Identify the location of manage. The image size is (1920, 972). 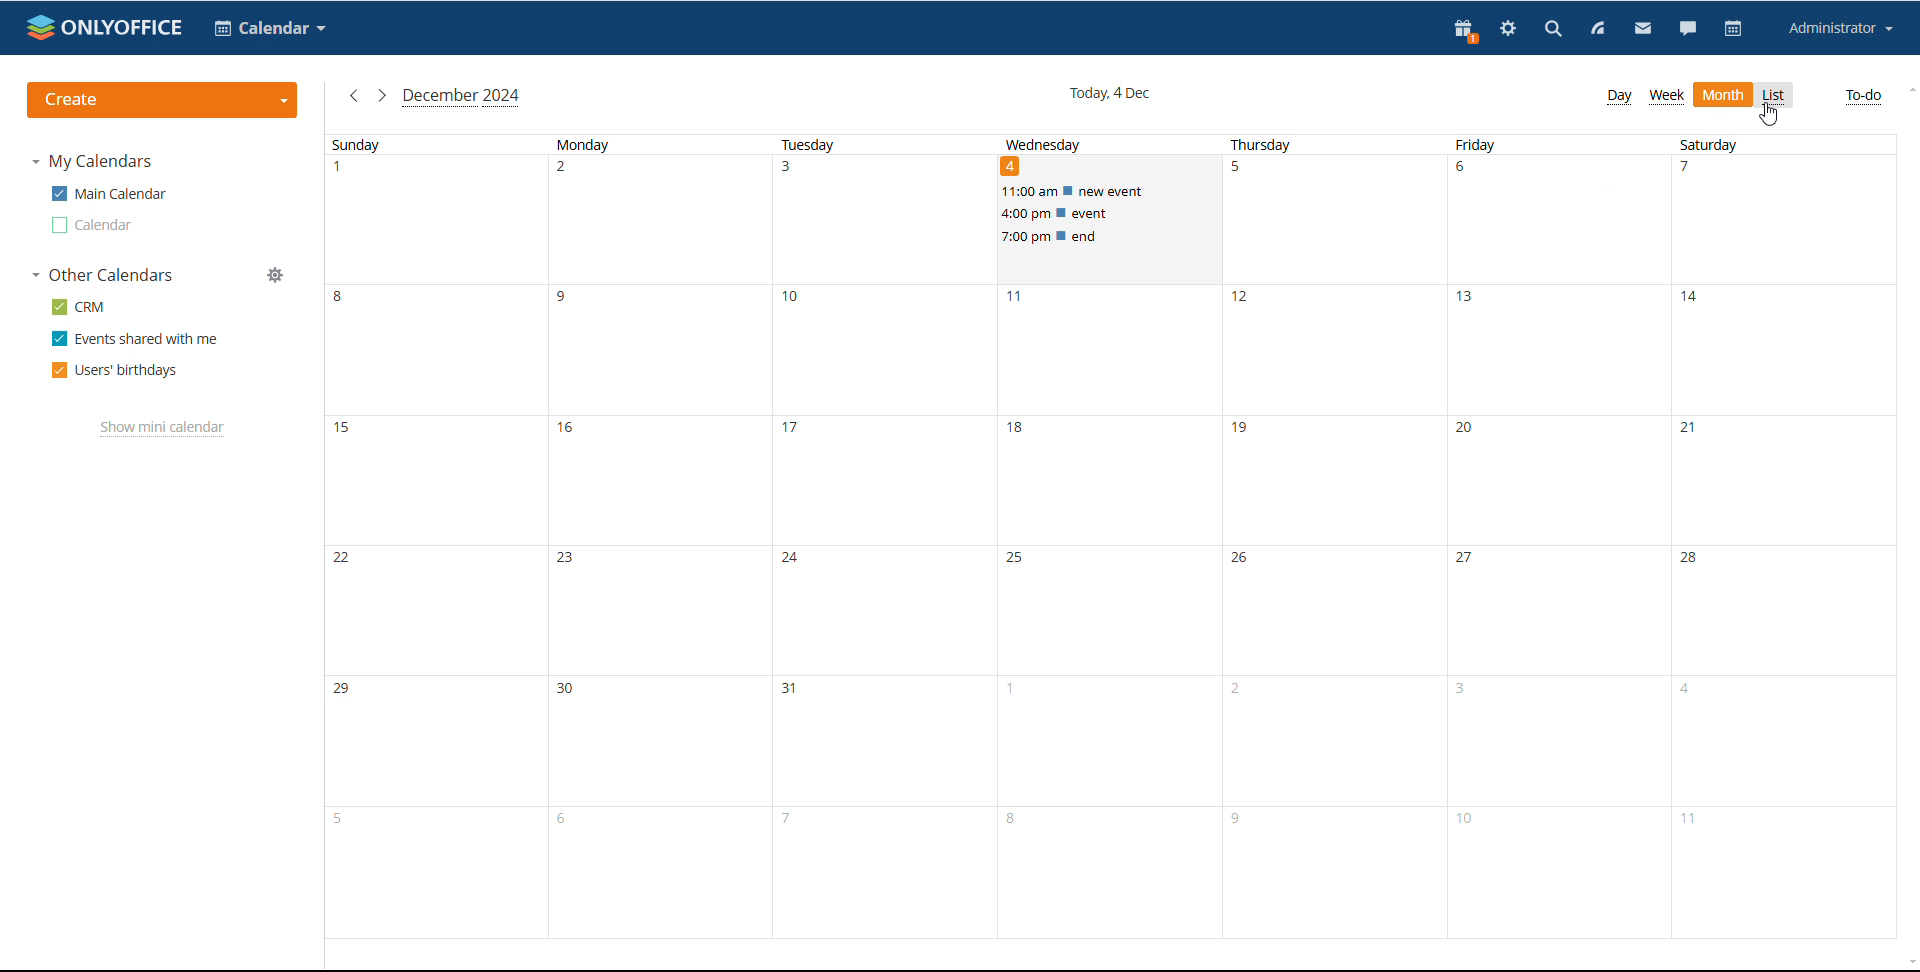
(276, 276).